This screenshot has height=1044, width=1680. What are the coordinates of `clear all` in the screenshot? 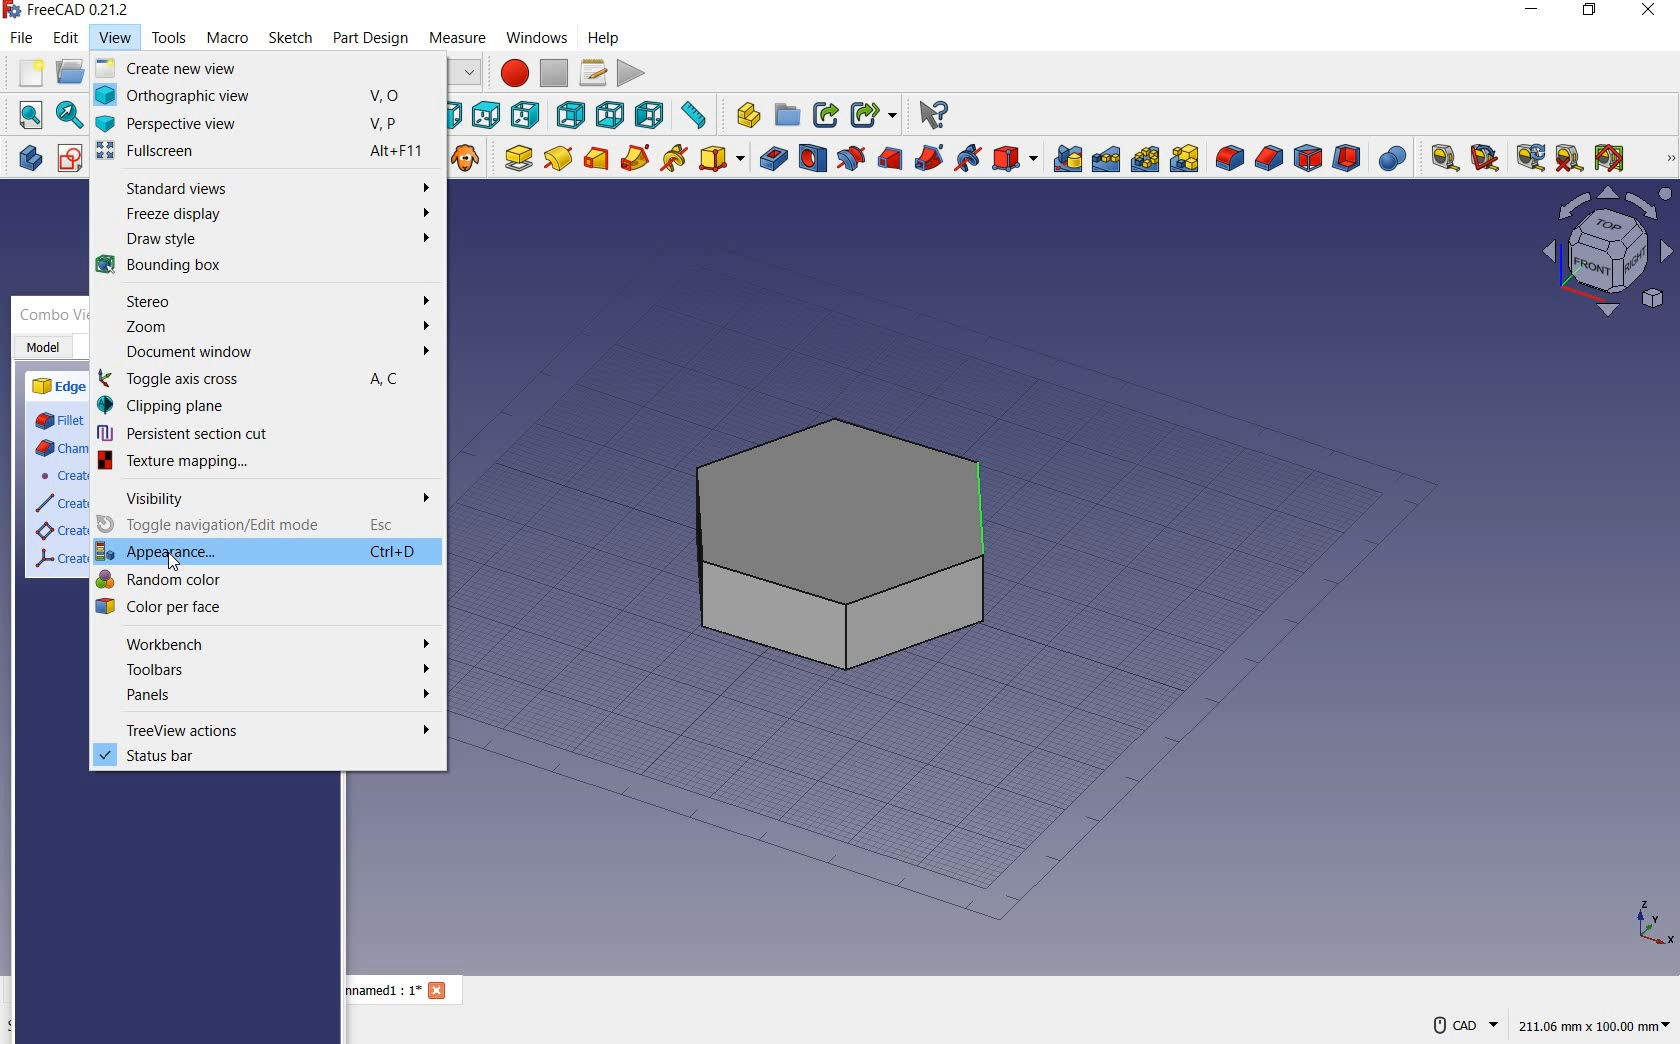 It's located at (1569, 159).